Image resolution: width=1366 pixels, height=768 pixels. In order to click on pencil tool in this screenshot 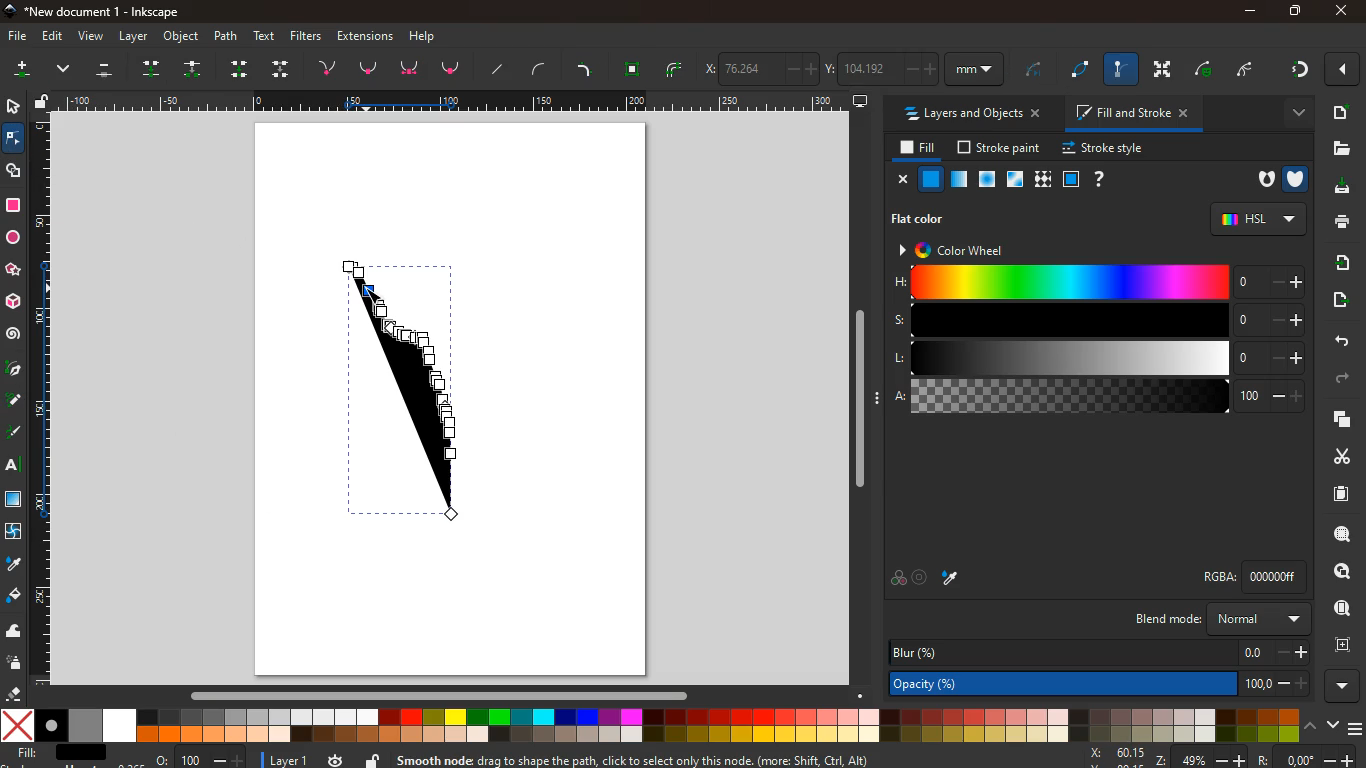, I will do `click(16, 434)`.